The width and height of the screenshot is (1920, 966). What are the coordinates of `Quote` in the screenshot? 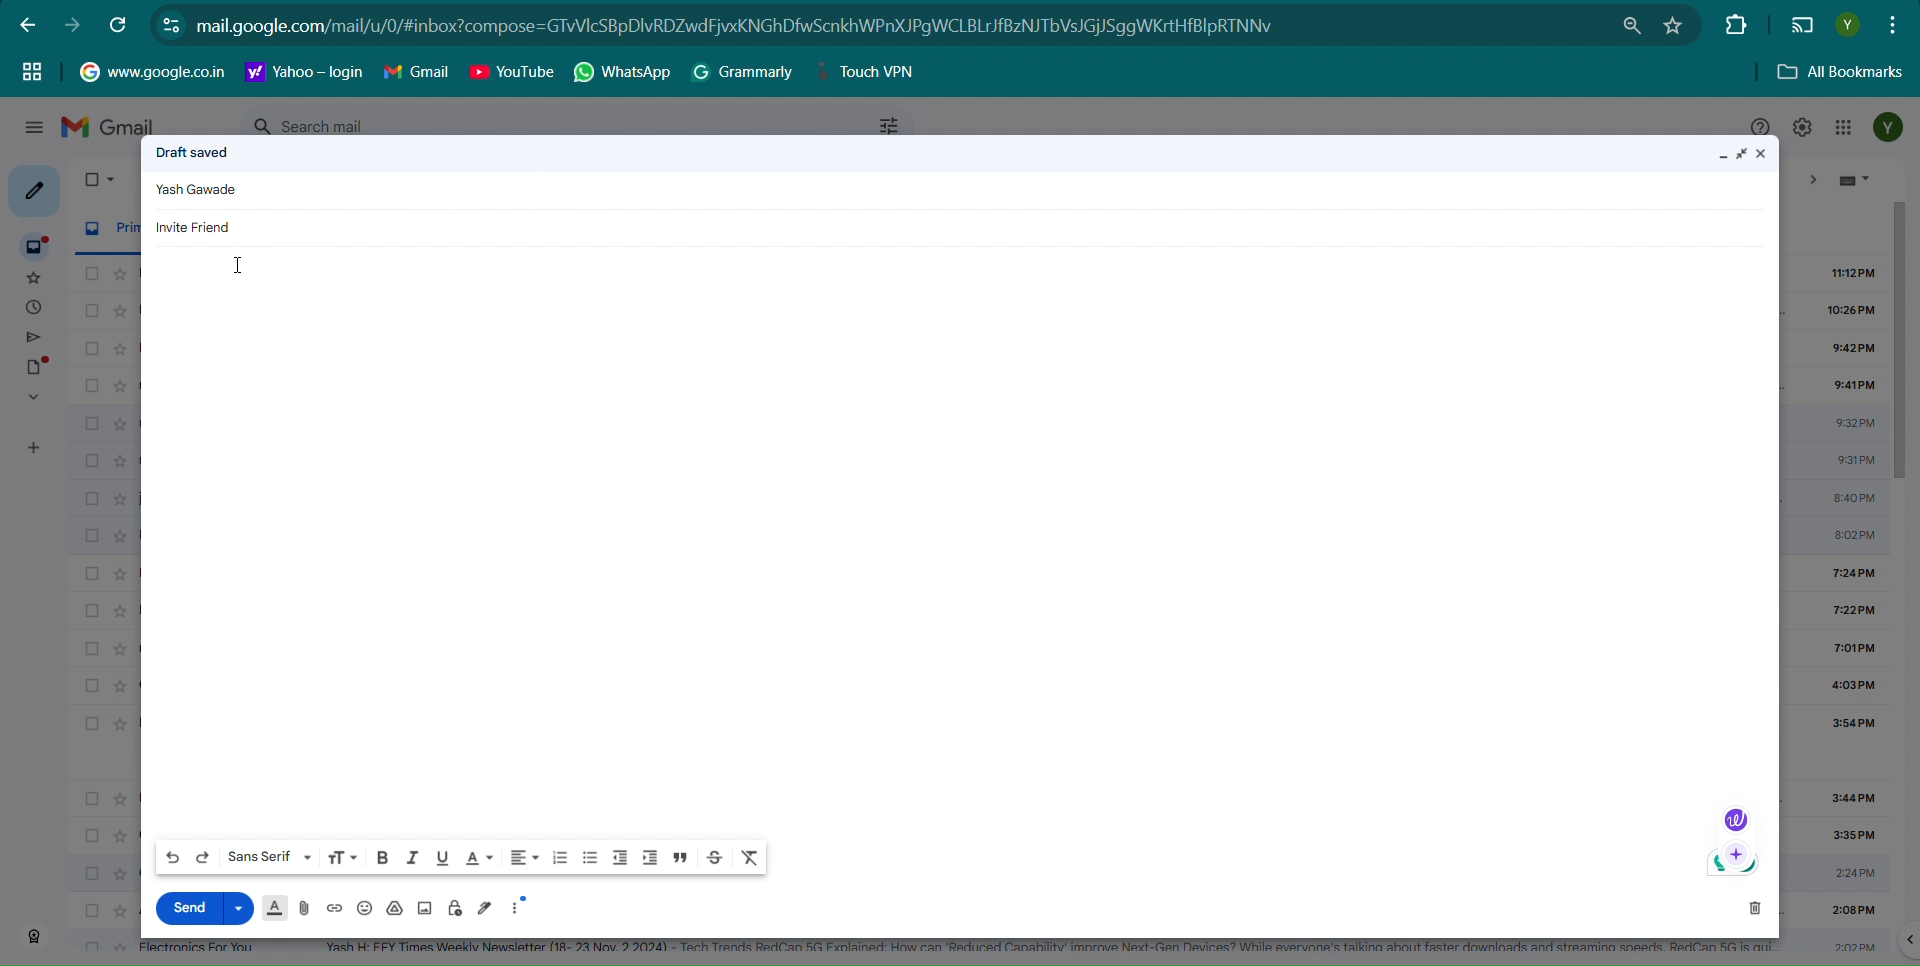 It's located at (681, 857).